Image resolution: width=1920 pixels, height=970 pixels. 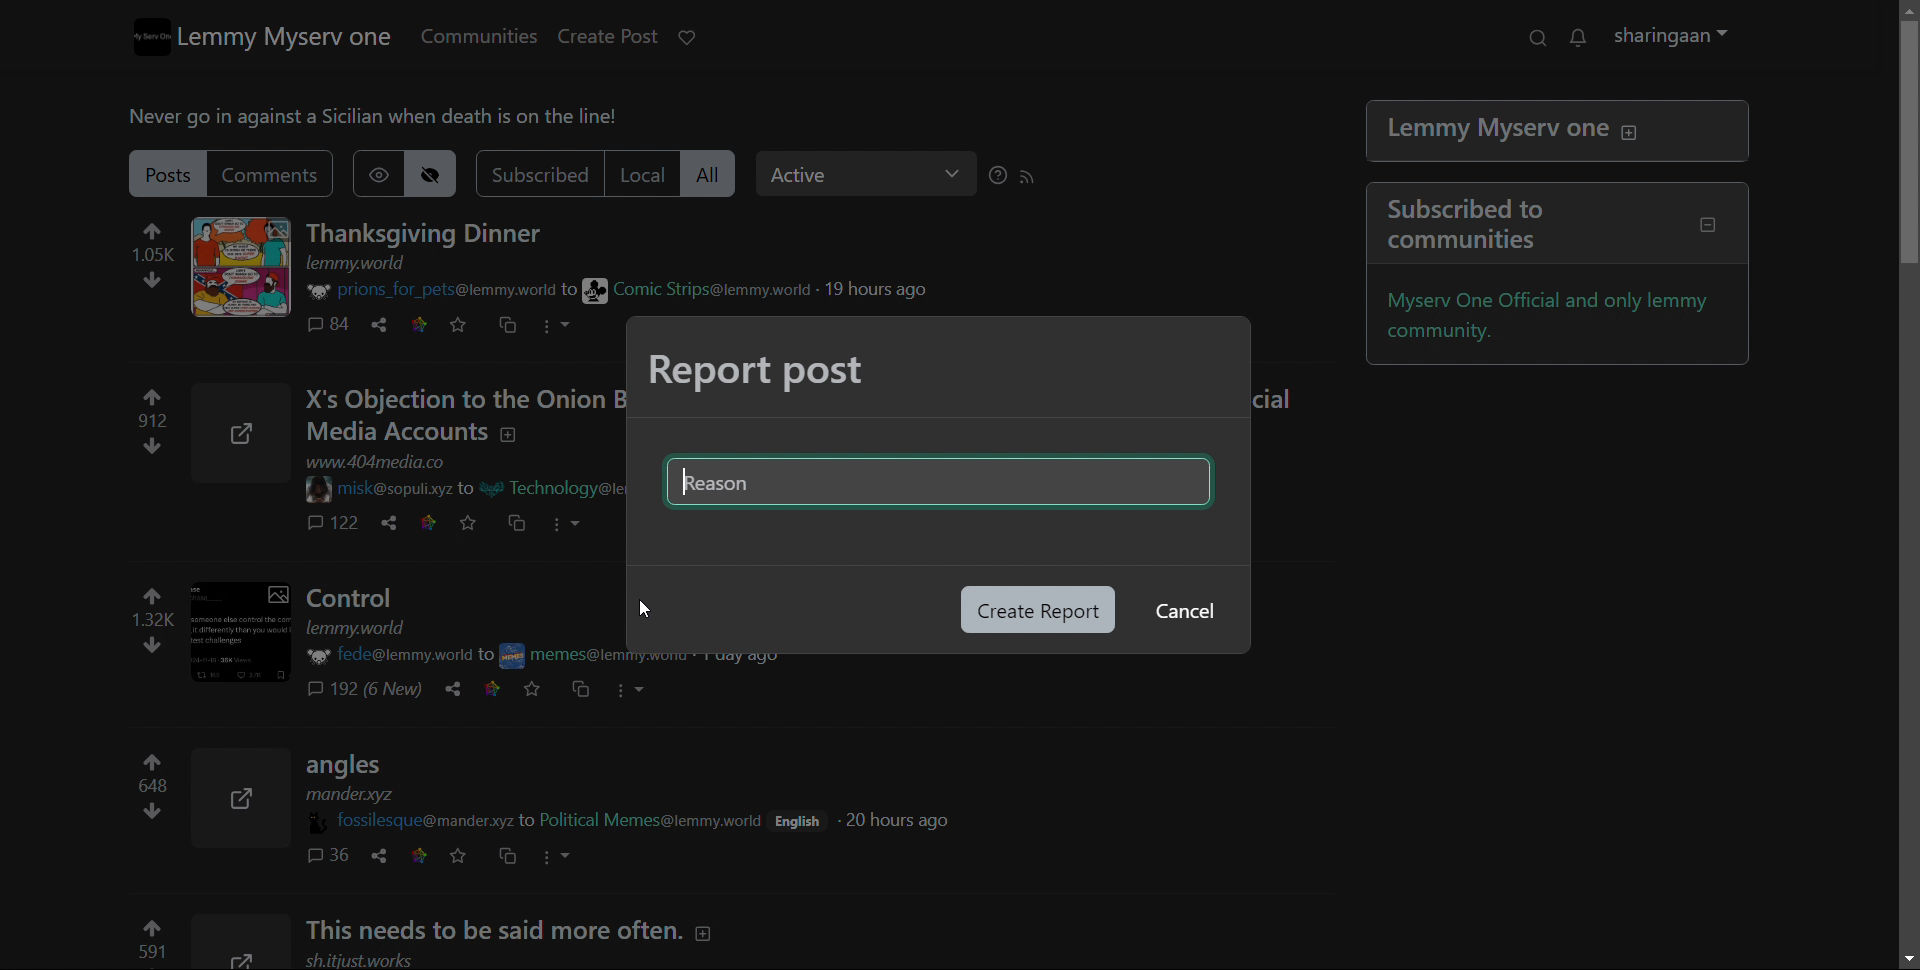 What do you see at coordinates (249, 434) in the screenshot?
I see `Expand here with the image` at bounding box center [249, 434].